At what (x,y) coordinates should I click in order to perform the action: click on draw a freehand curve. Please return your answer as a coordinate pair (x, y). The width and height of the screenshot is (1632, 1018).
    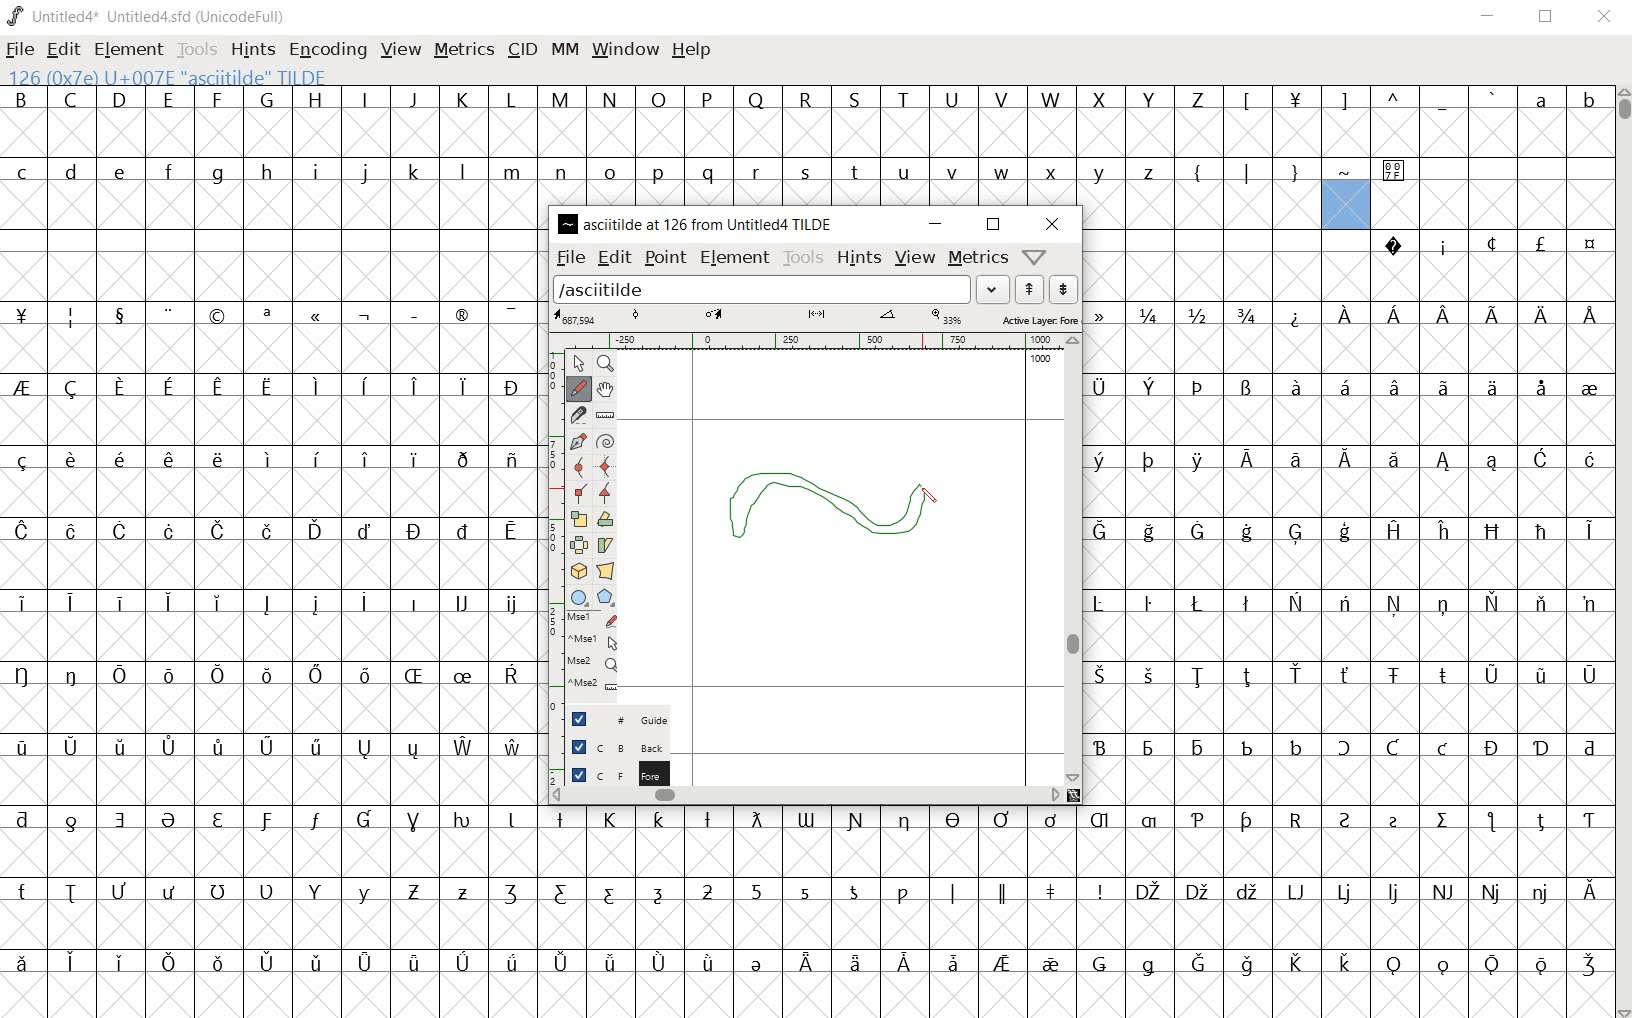
    Looking at the image, I should click on (580, 386).